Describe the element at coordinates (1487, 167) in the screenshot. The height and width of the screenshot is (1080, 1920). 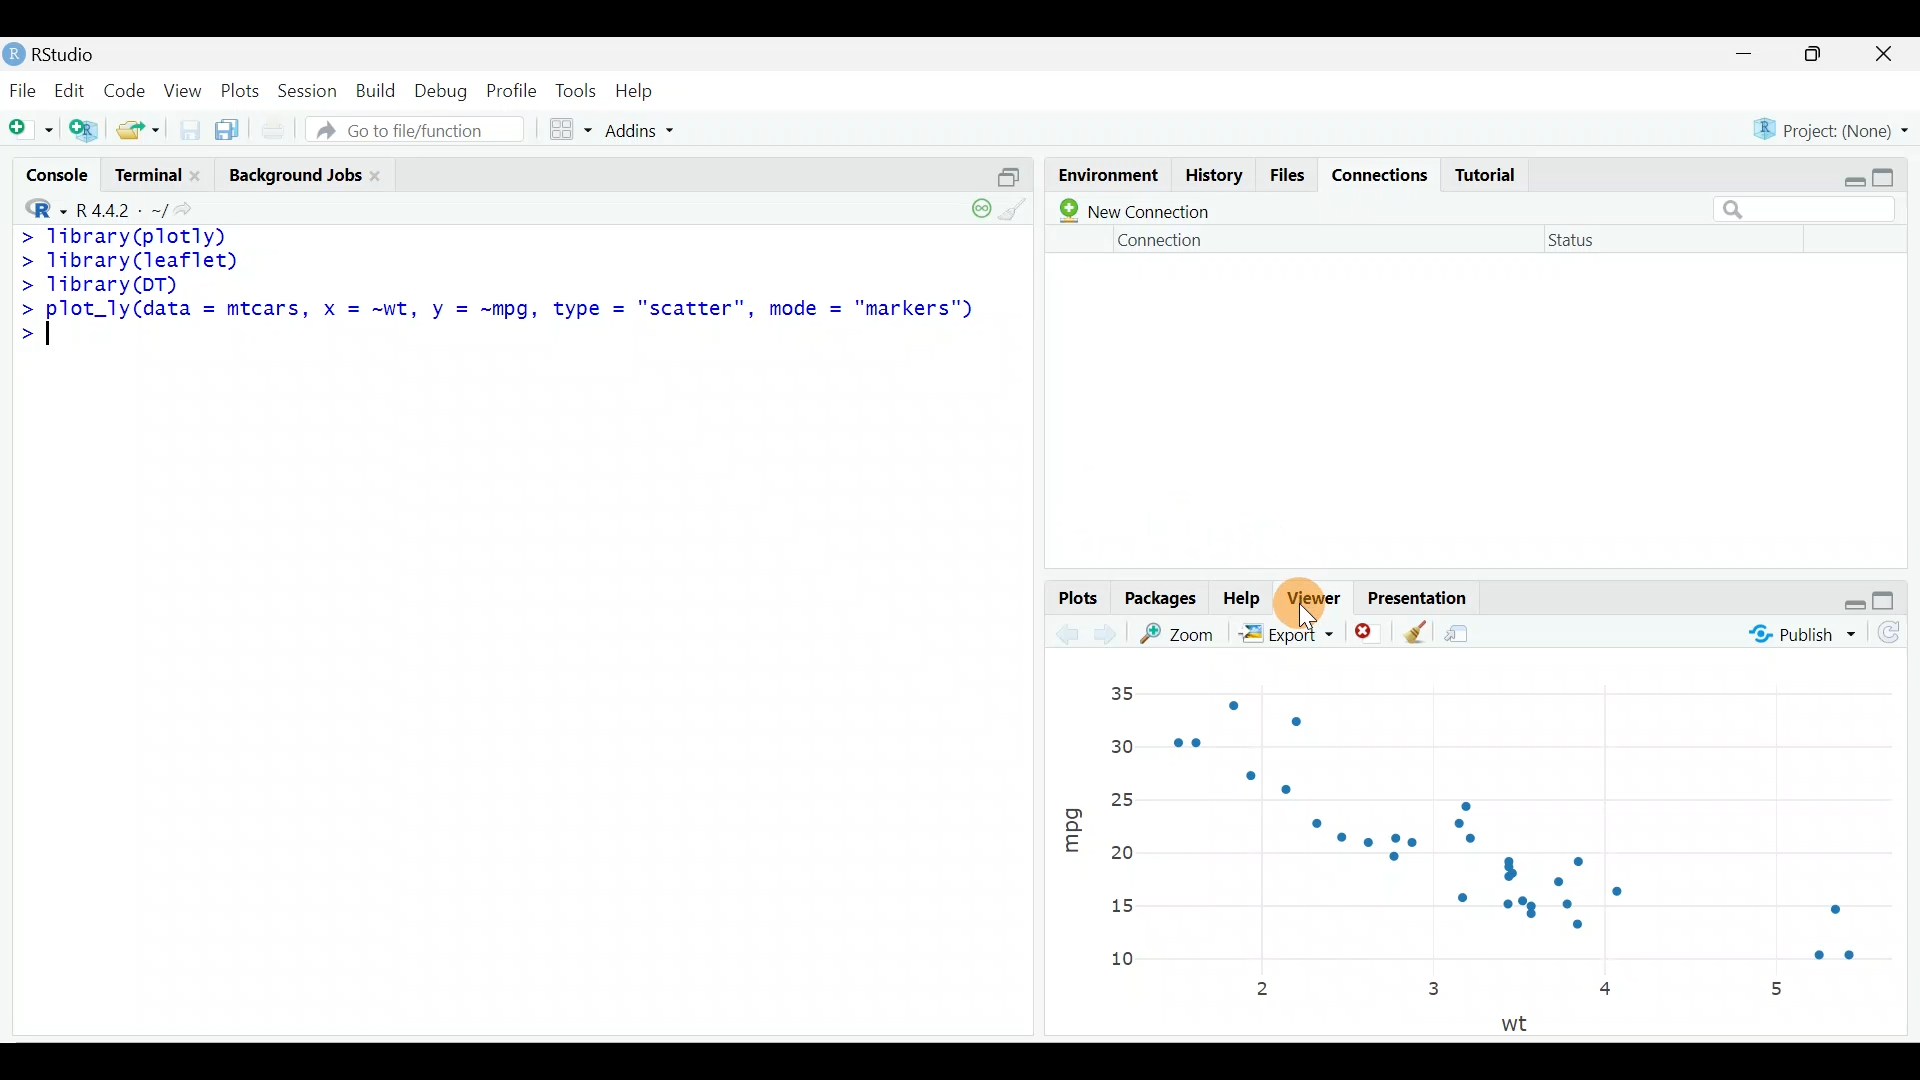
I see `Tutorial` at that location.